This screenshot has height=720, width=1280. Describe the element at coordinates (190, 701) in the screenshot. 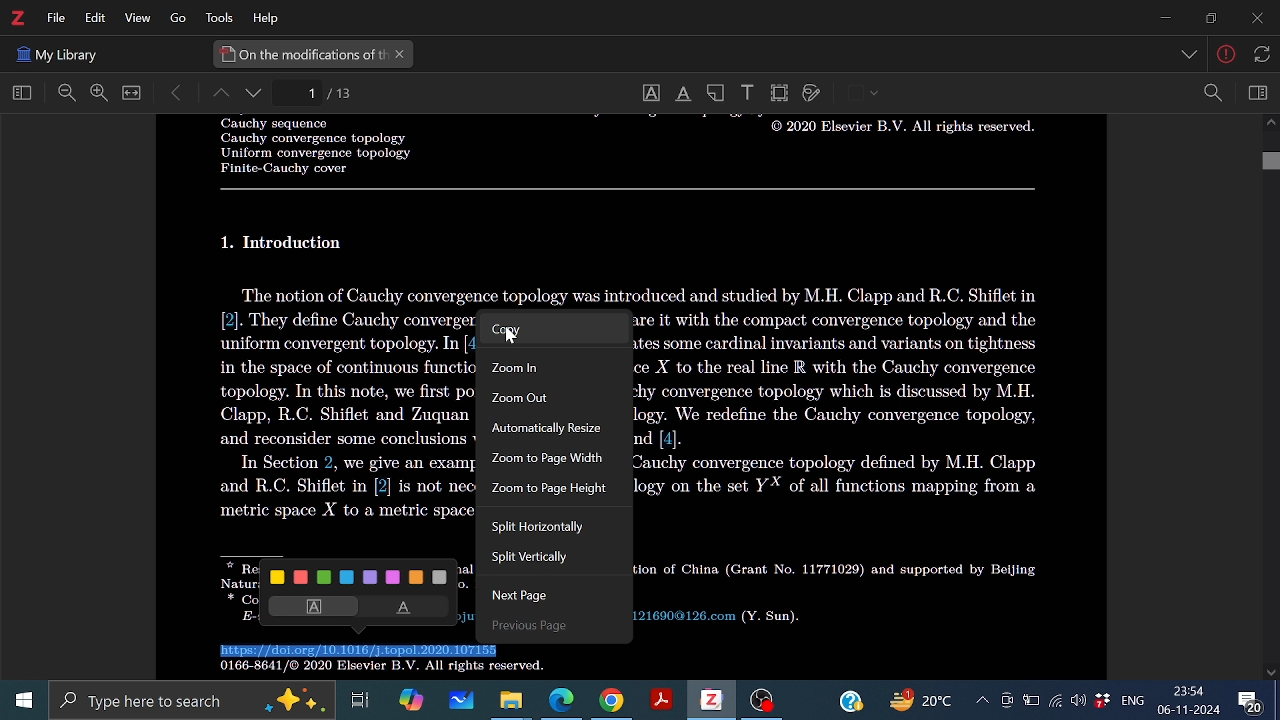

I see `Type here to serach` at that location.